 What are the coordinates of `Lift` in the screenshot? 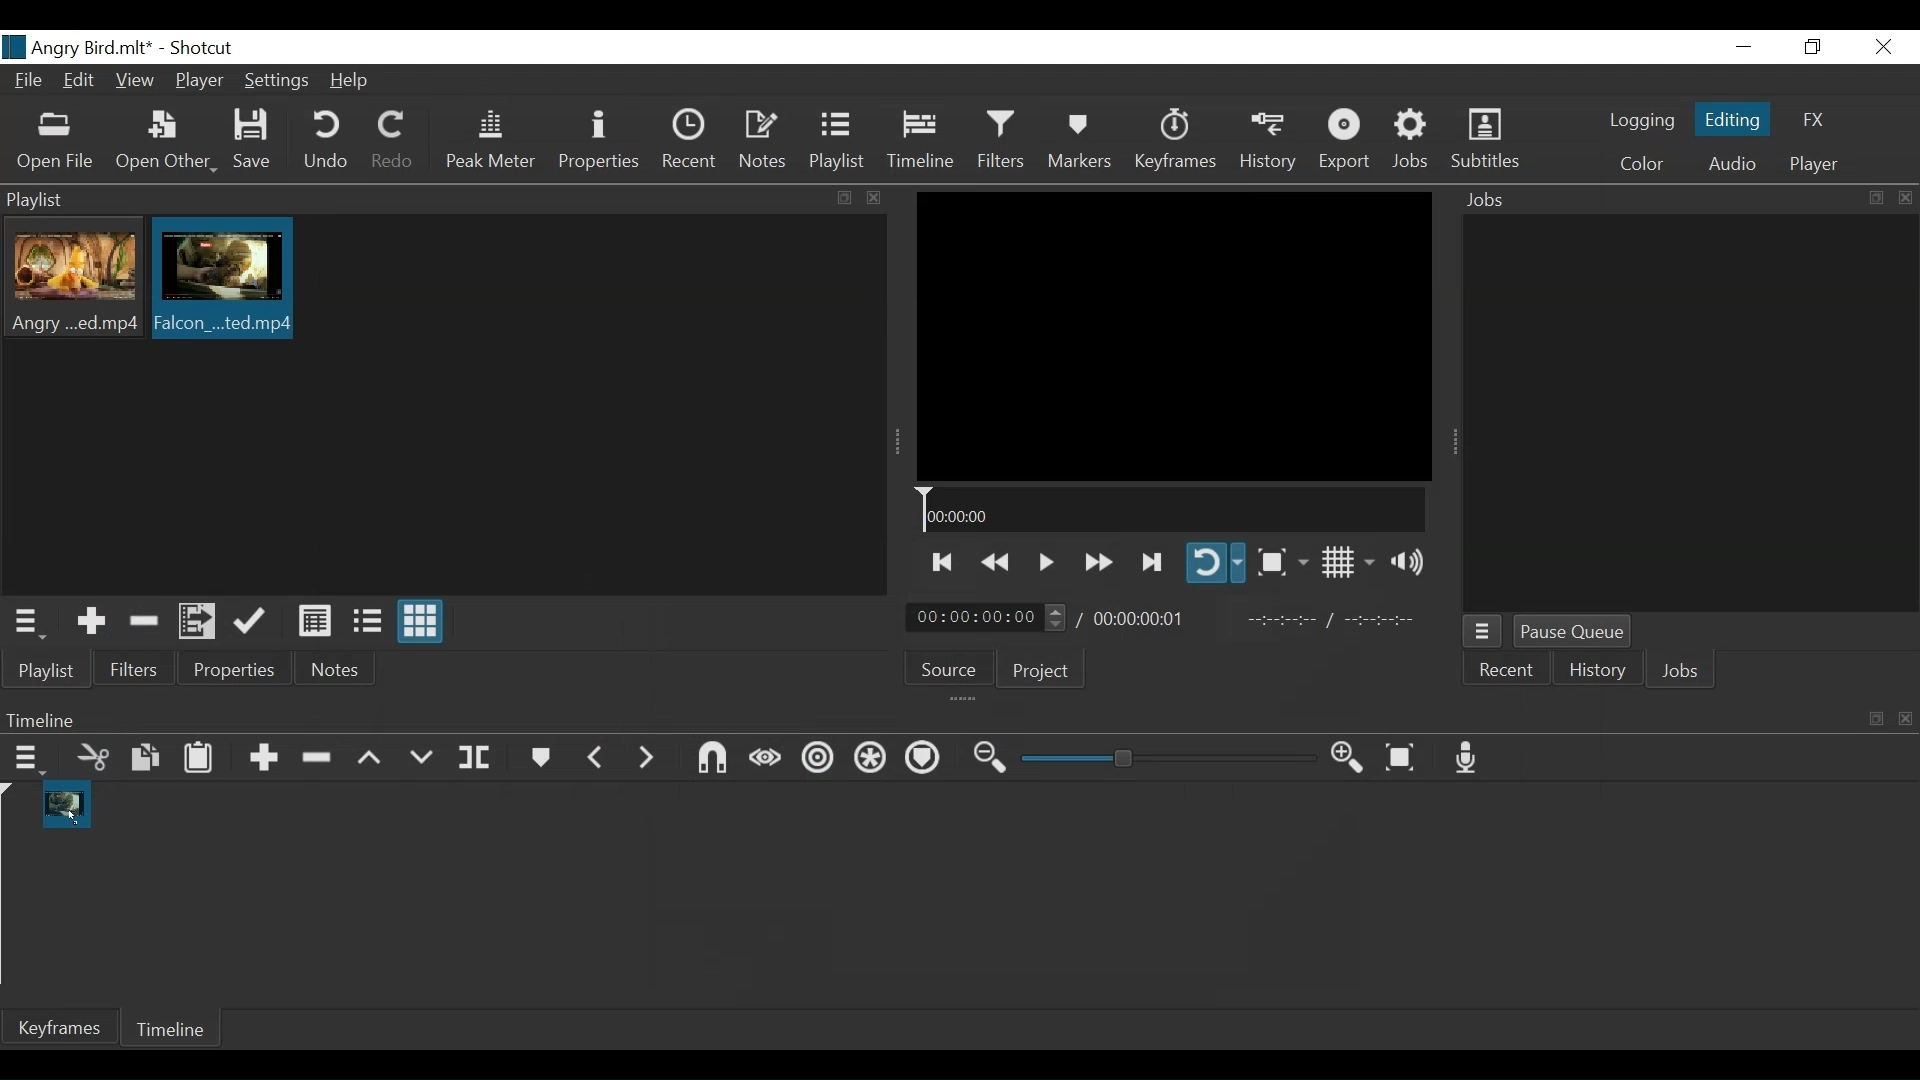 It's located at (373, 759).